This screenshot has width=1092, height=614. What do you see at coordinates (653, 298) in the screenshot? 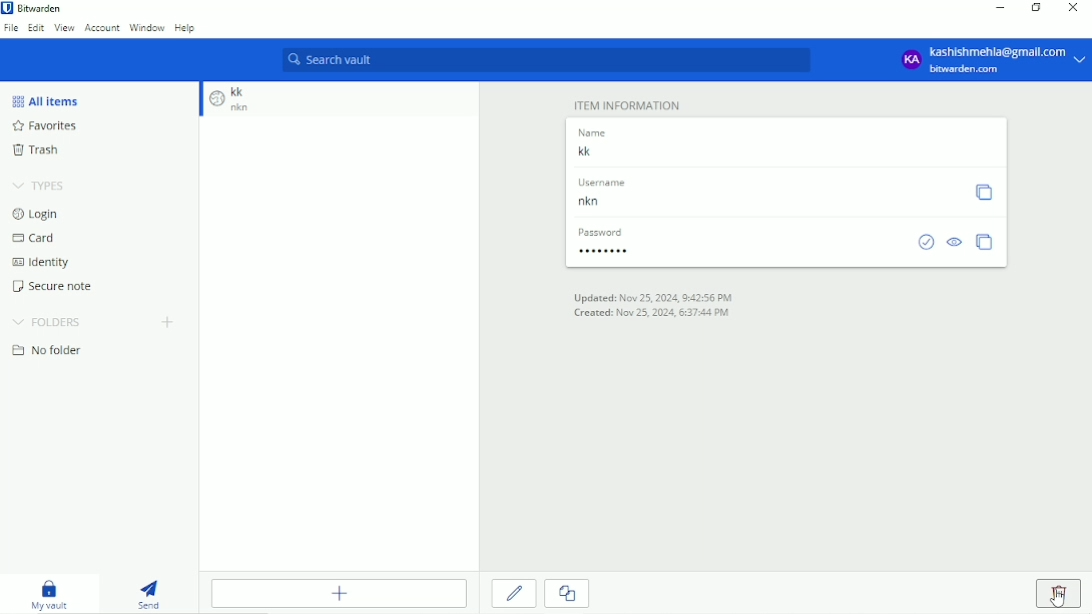
I see `Updated on date and time` at bounding box center [653, 298].